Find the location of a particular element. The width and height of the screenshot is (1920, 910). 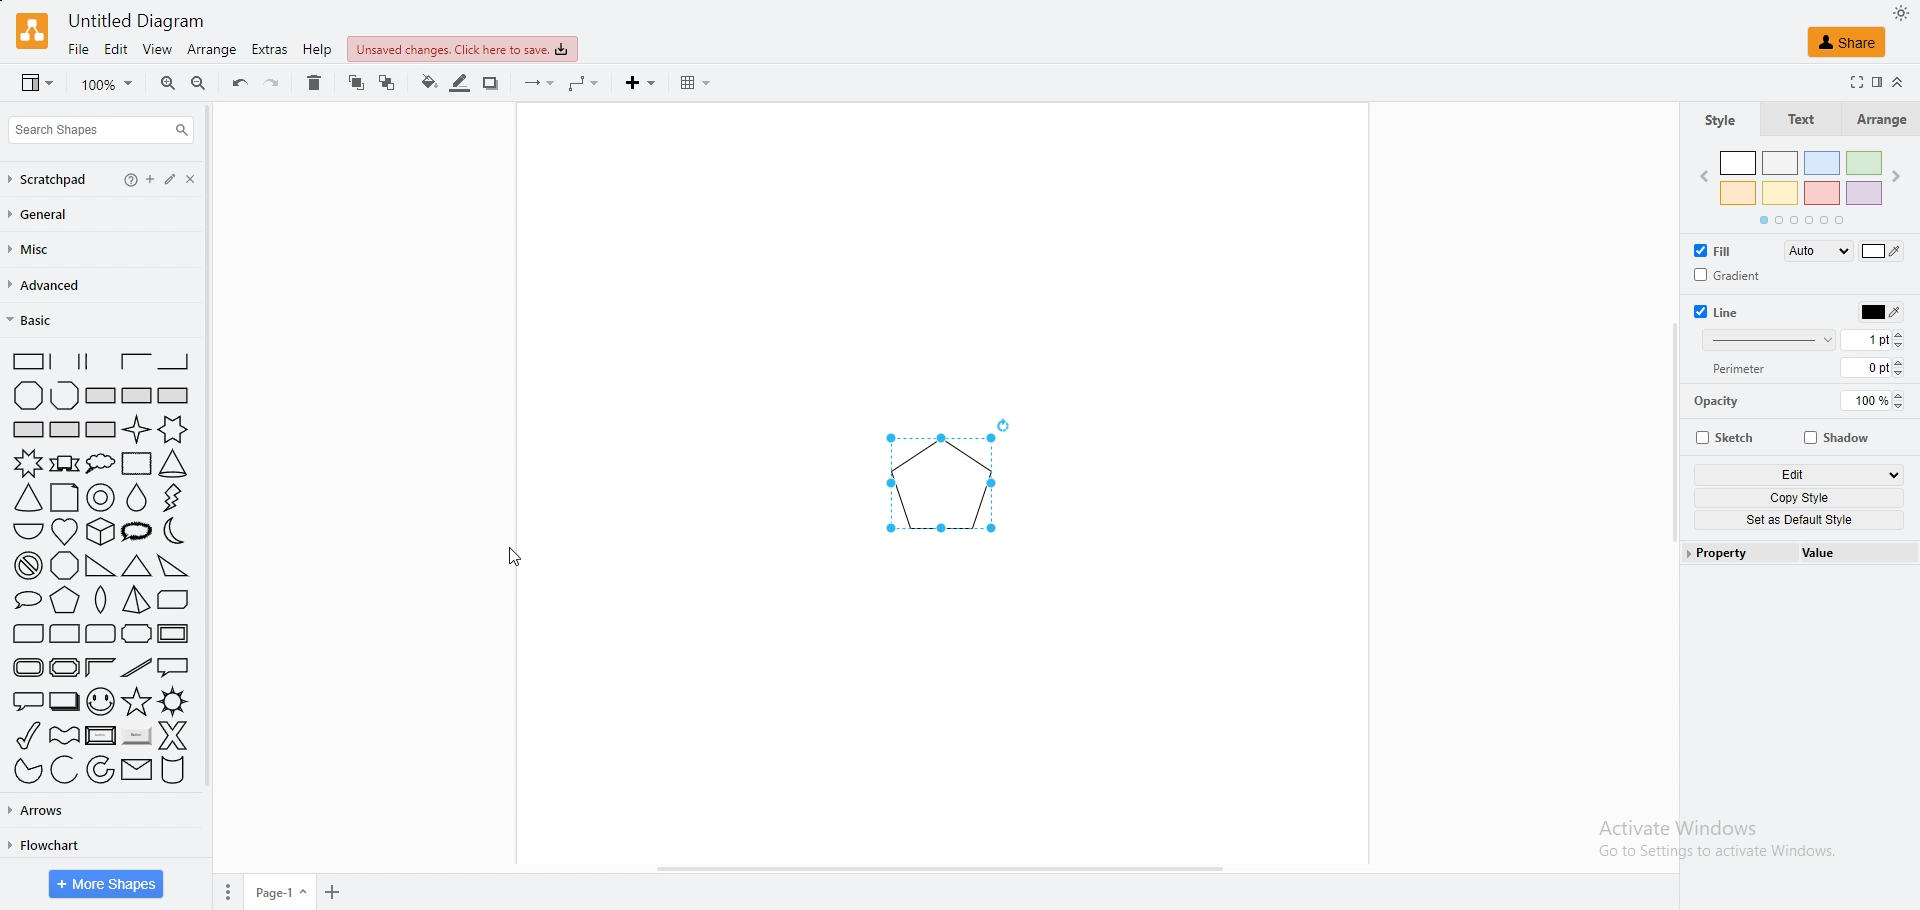

pages is located at coordinates (226, 892).